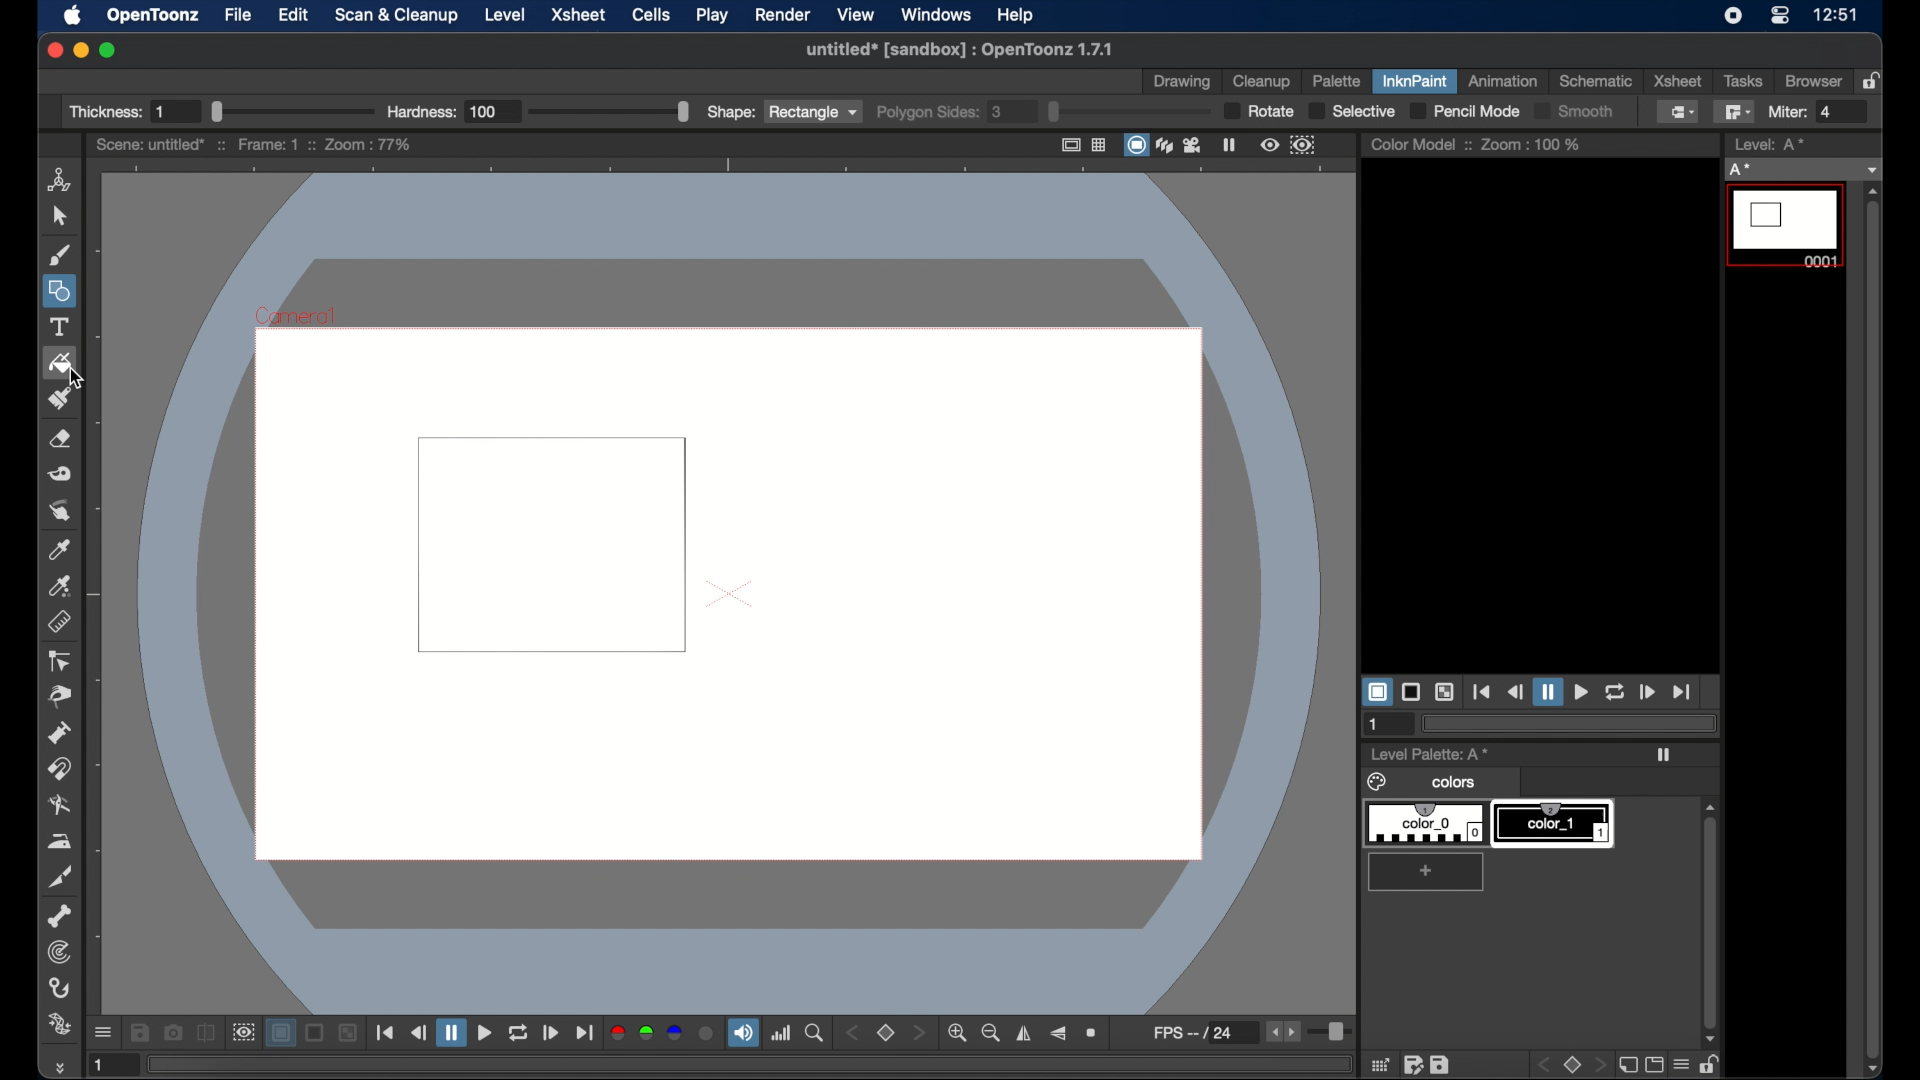 The width and height of the screenshot is (1920, 1080). What do you see at coordinates (60, 842) in the screenshot?
I see `iron tool` at bounding box center [60, 842].